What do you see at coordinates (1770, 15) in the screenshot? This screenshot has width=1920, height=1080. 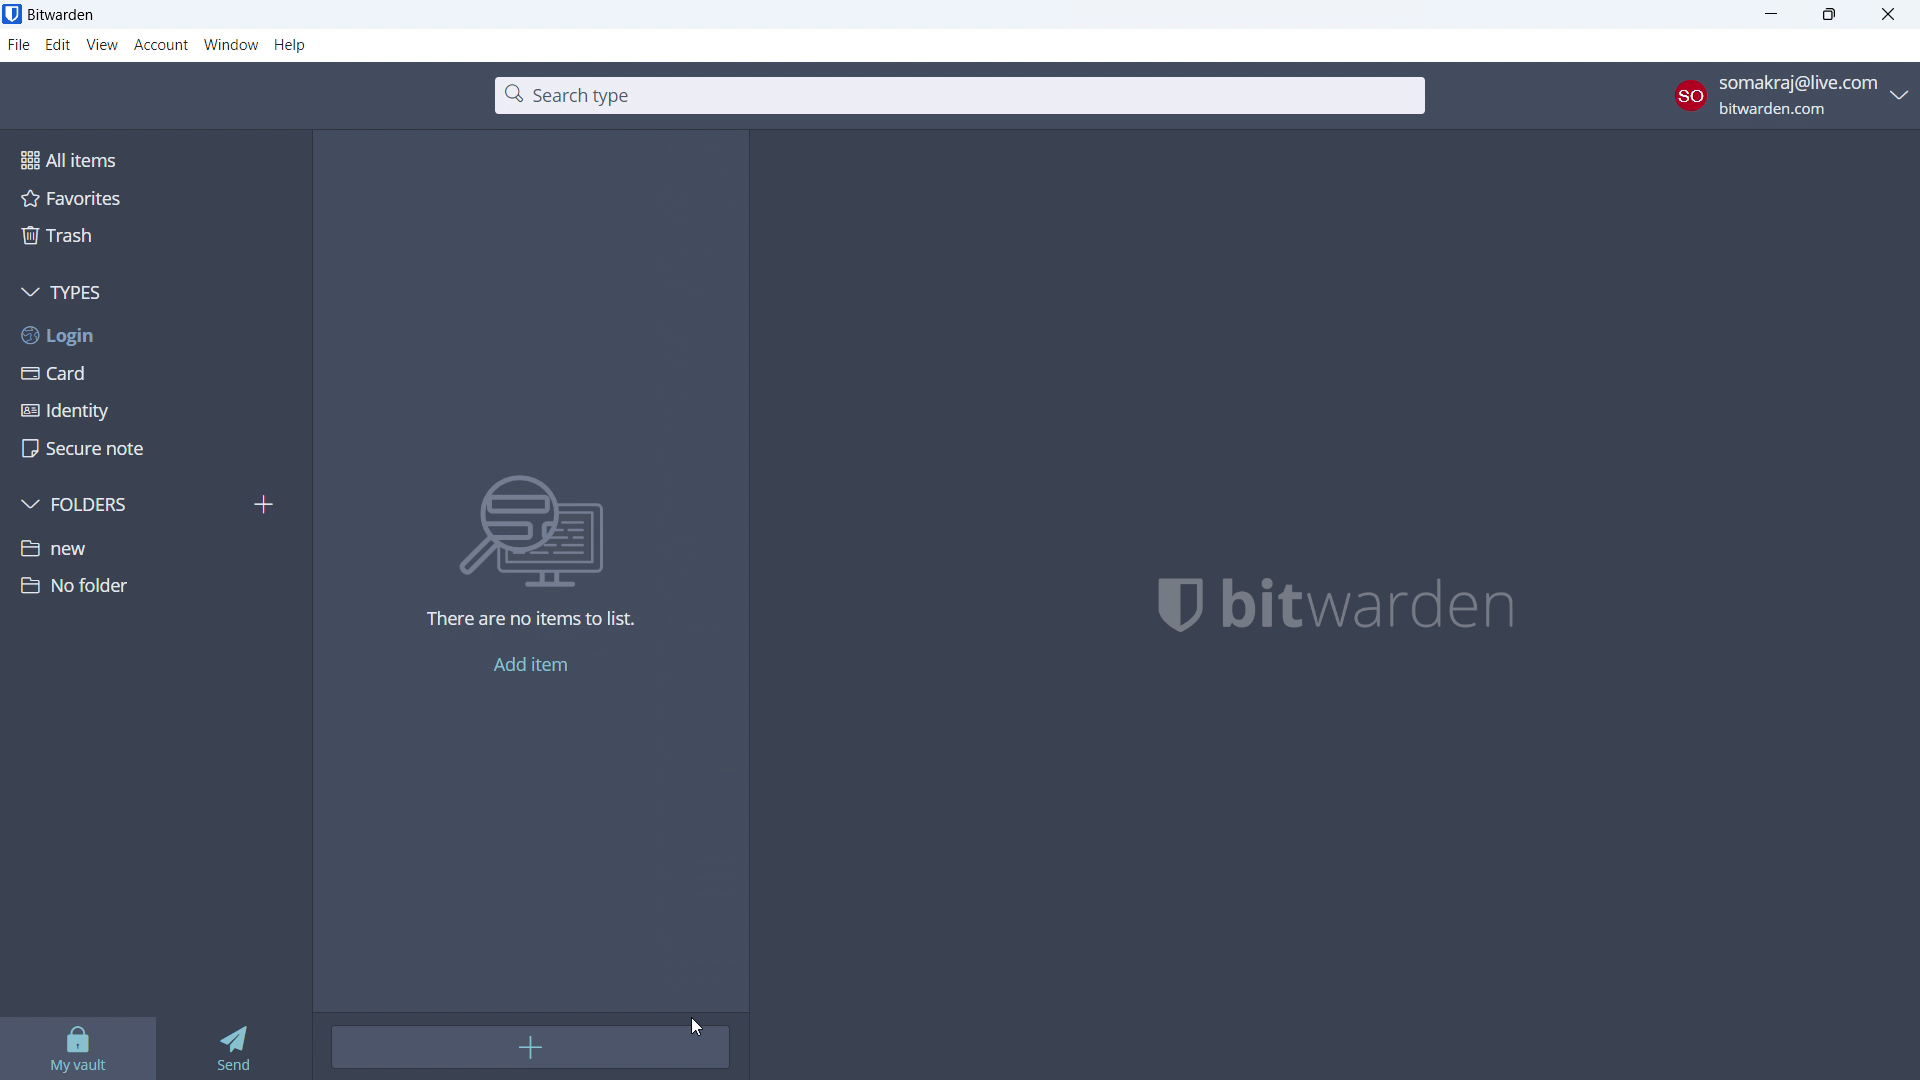 I see `minimize` at bounding box center [1770, 15].